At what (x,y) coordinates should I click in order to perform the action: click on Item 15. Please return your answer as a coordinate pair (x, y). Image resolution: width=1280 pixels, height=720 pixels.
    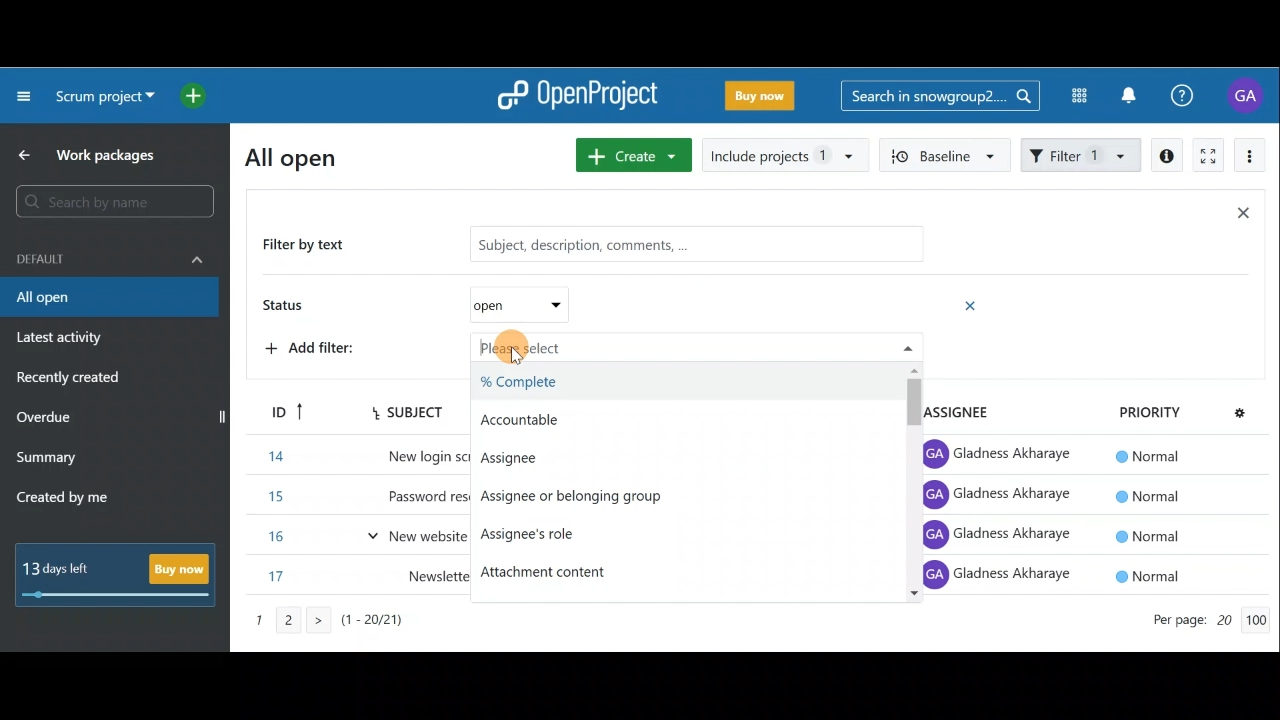
    Looking at the image, I should click on (353, 495).